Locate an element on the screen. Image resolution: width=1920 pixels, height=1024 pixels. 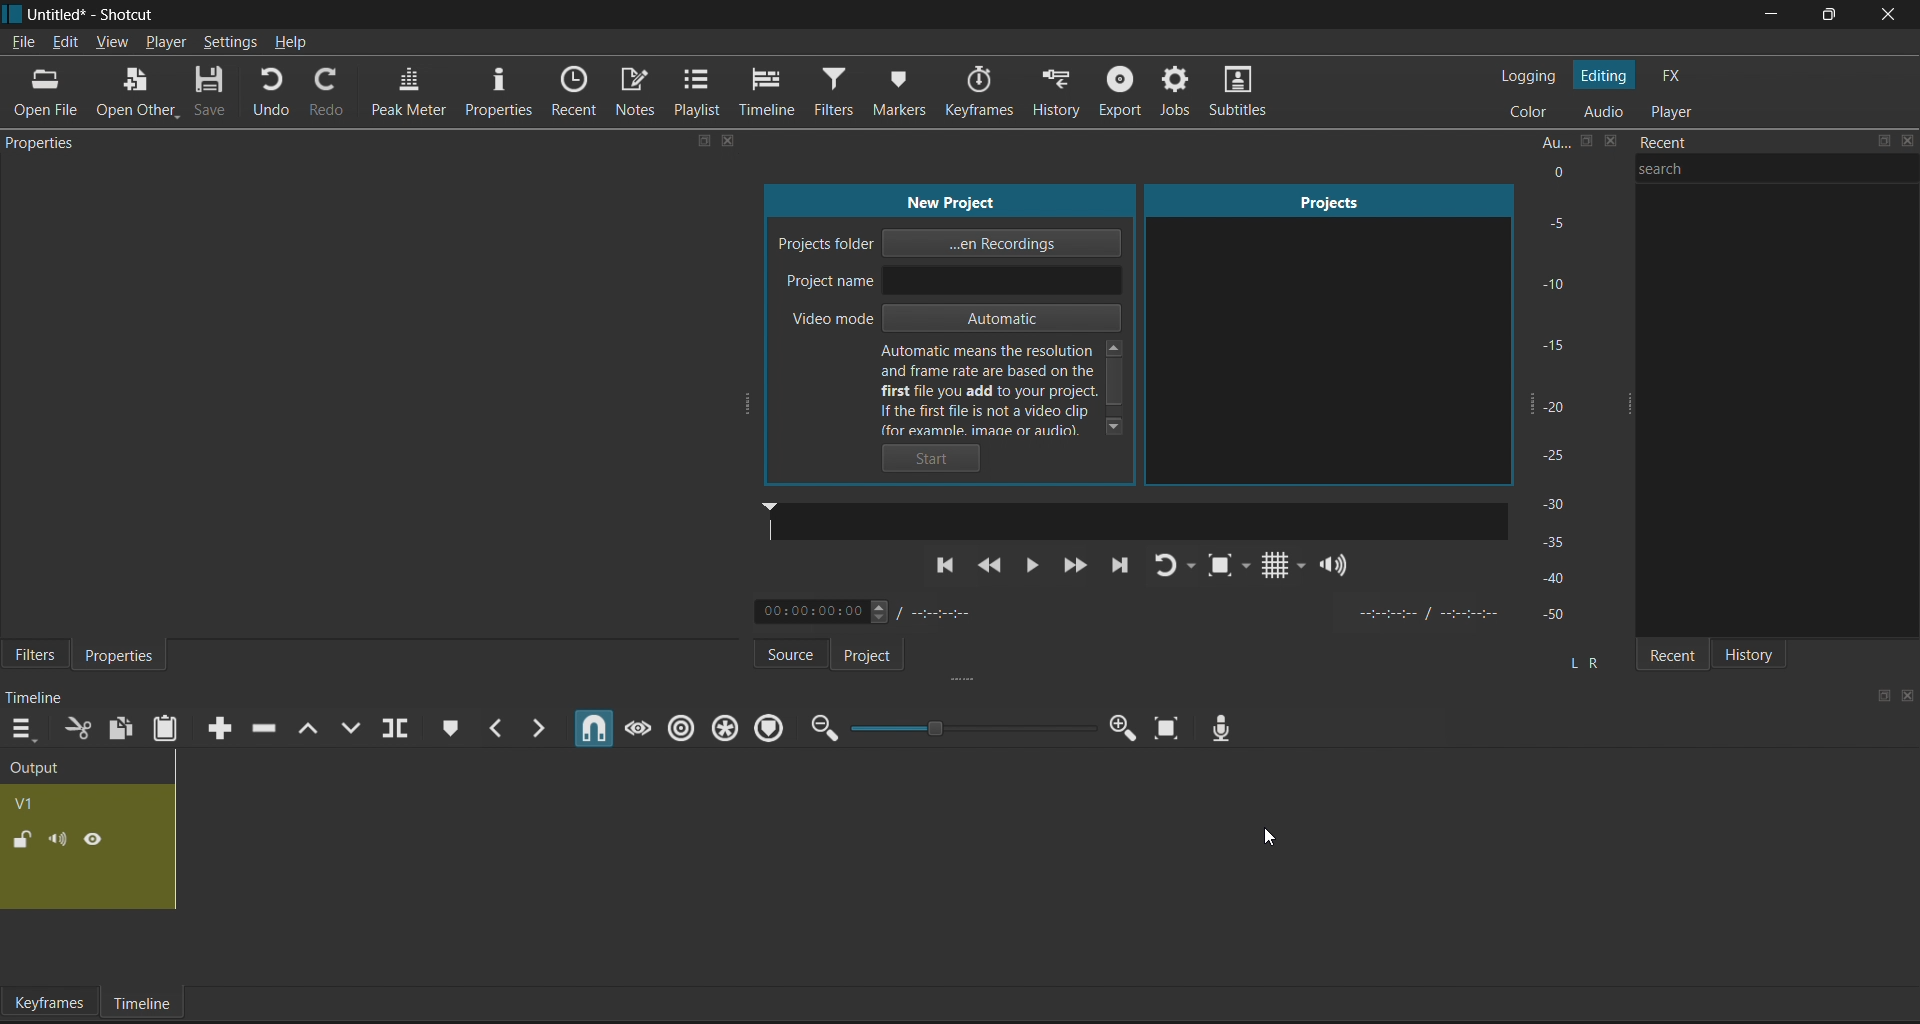
Project folder is located at coordinates (959, 244).